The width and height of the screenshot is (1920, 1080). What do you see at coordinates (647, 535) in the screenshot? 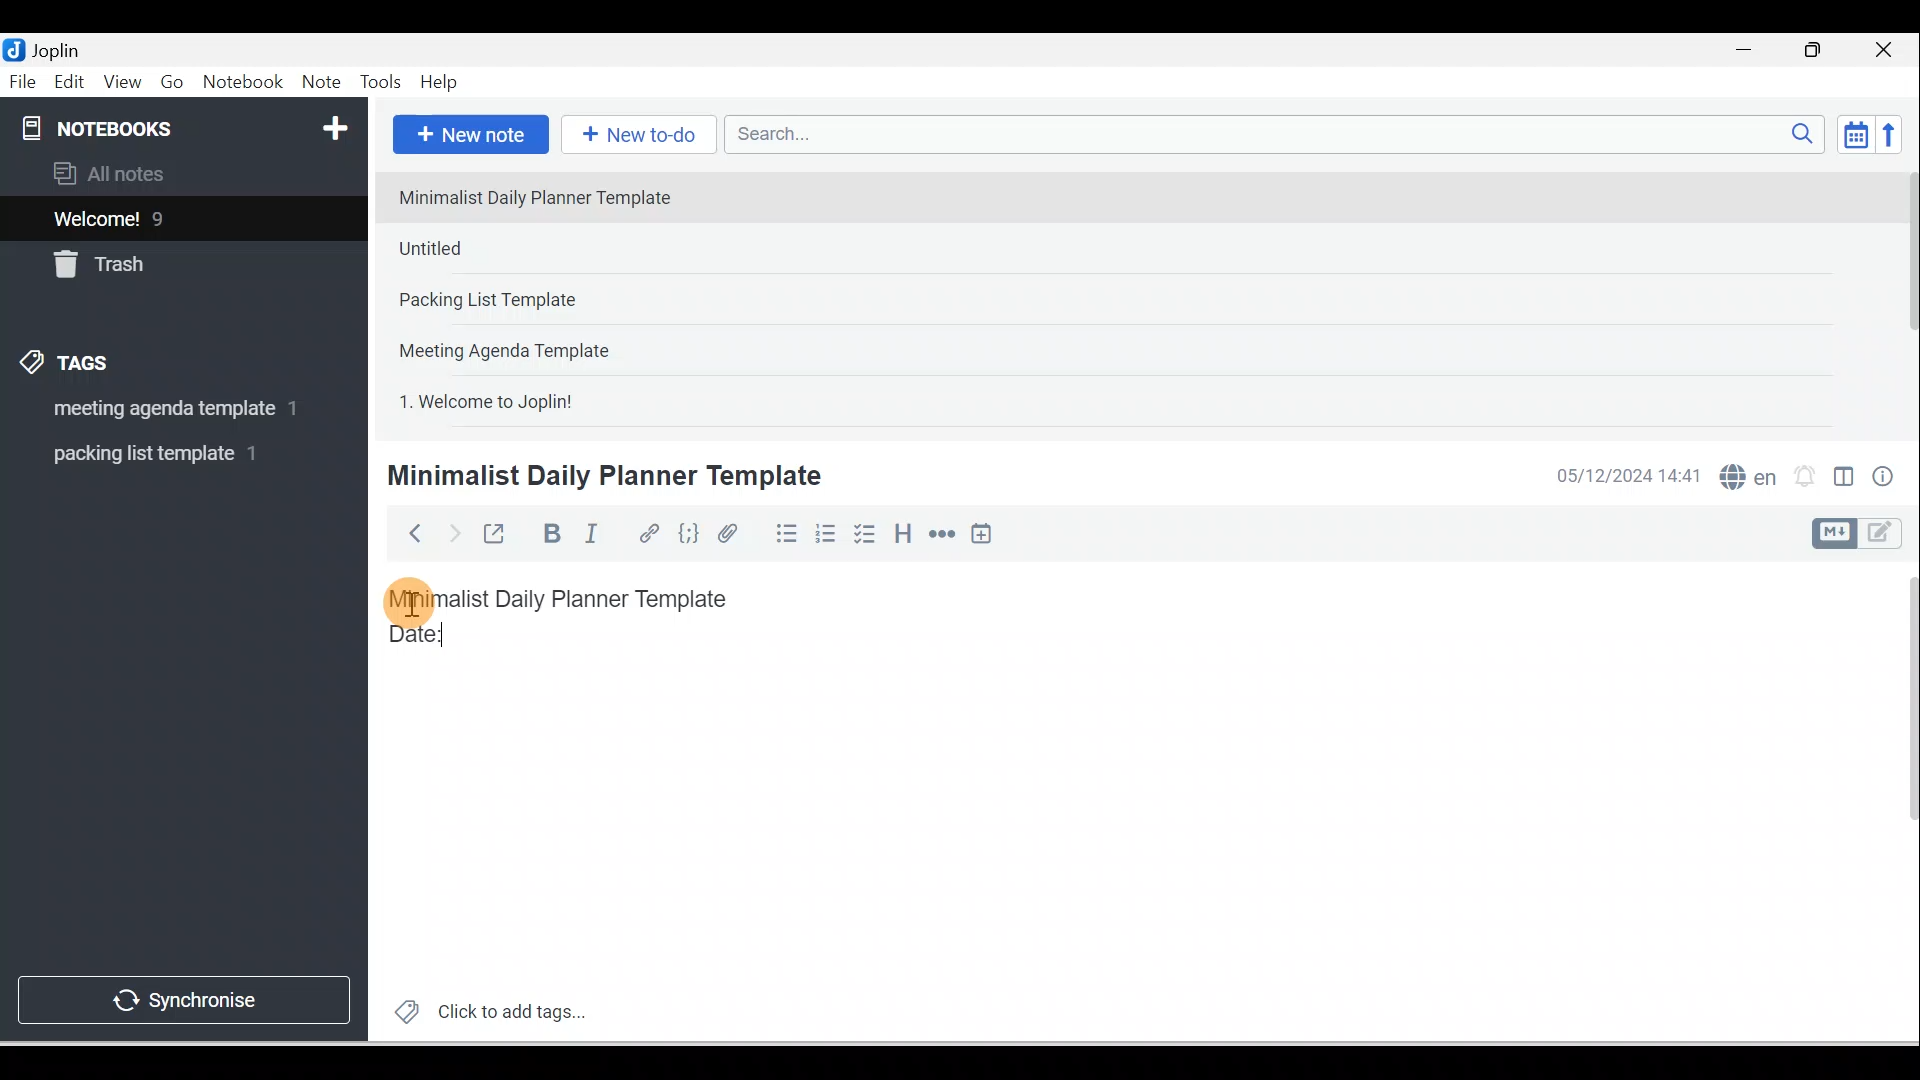
I see `Hyperlink` at bounding box center [647, 535].